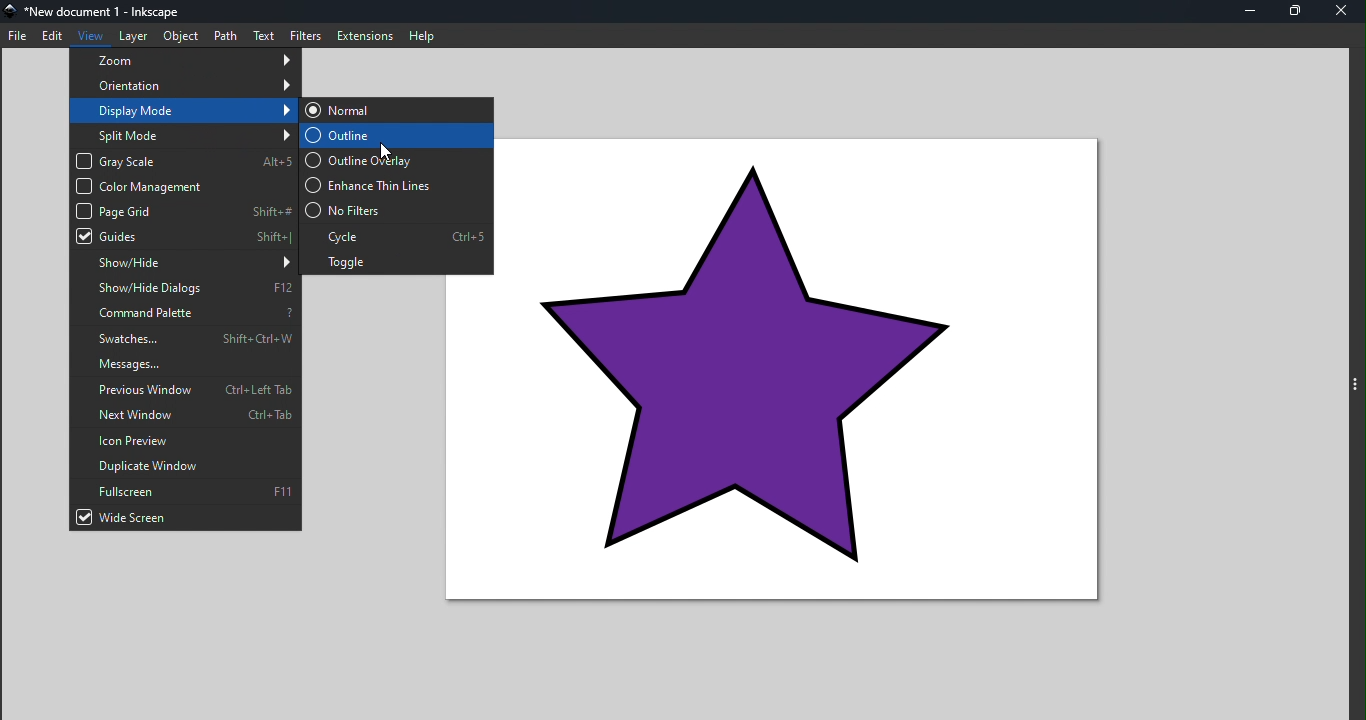  I want to click on Fullscreen, so click(184, 490).